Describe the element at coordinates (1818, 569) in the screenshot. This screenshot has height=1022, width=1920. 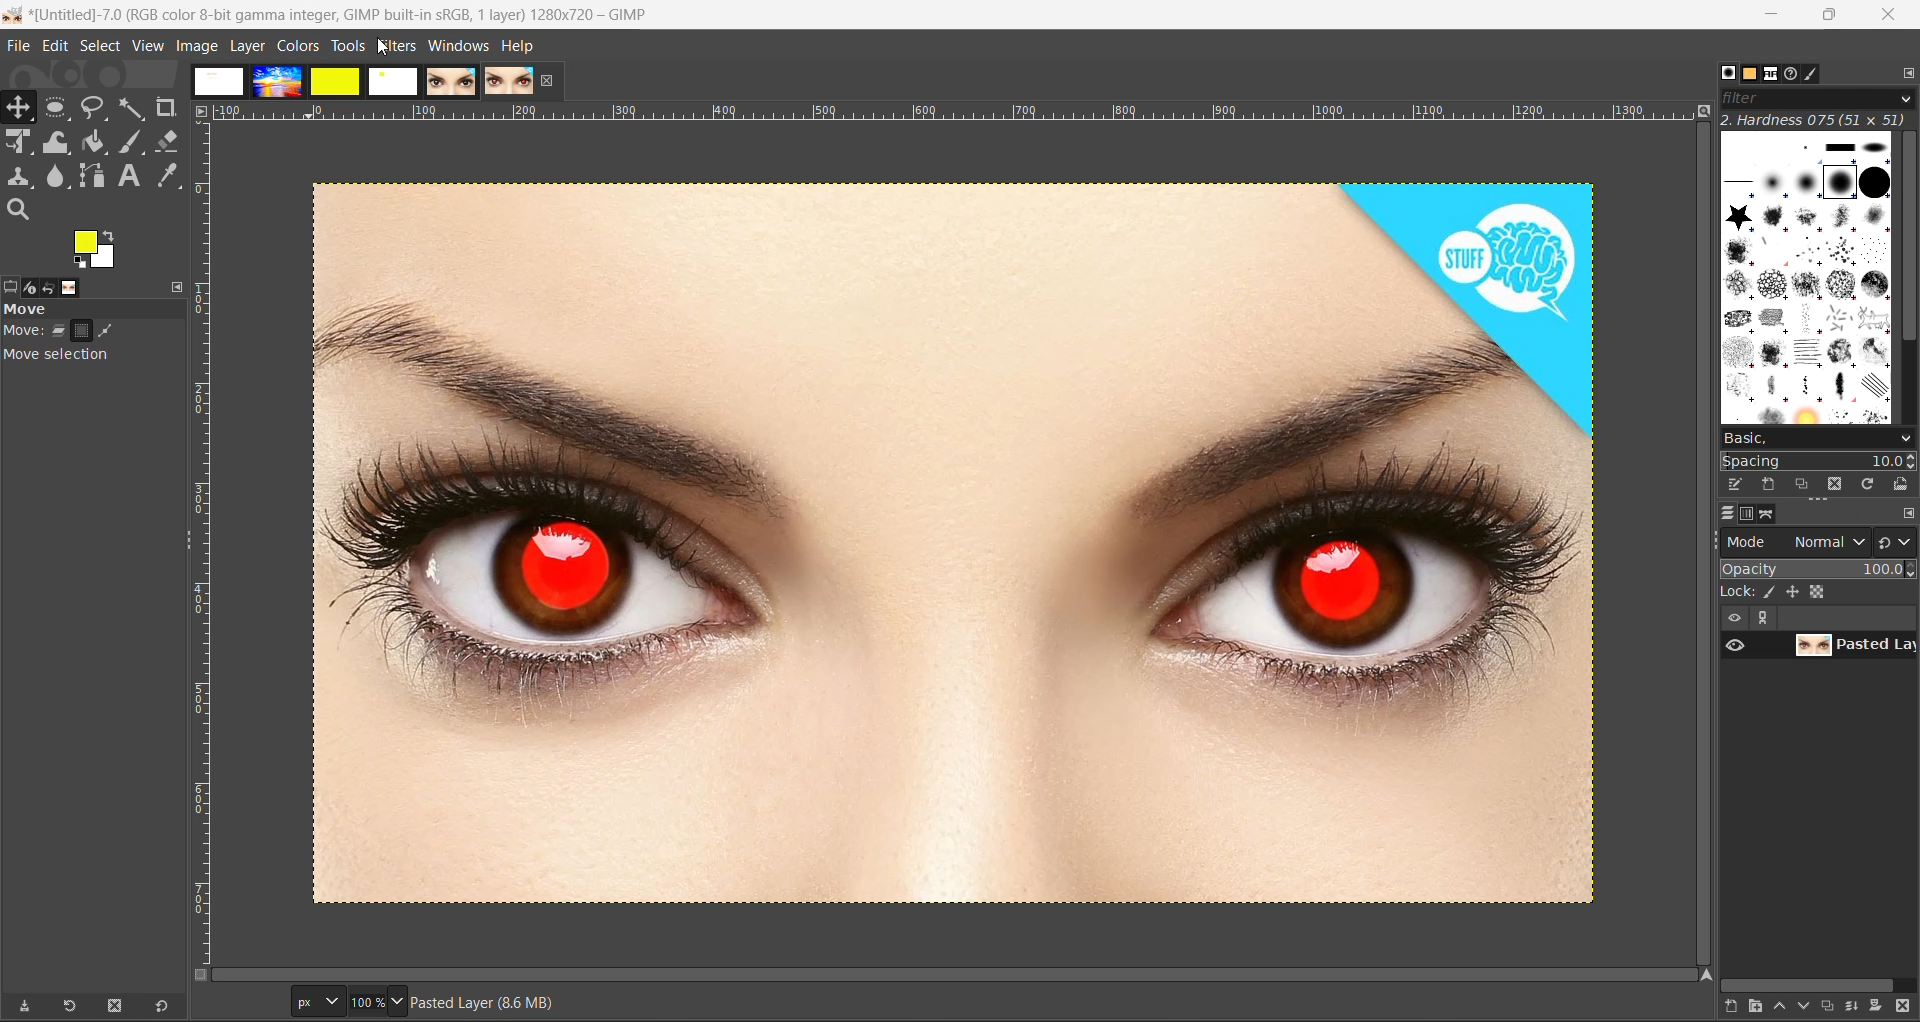
I see `opacity` at that location.